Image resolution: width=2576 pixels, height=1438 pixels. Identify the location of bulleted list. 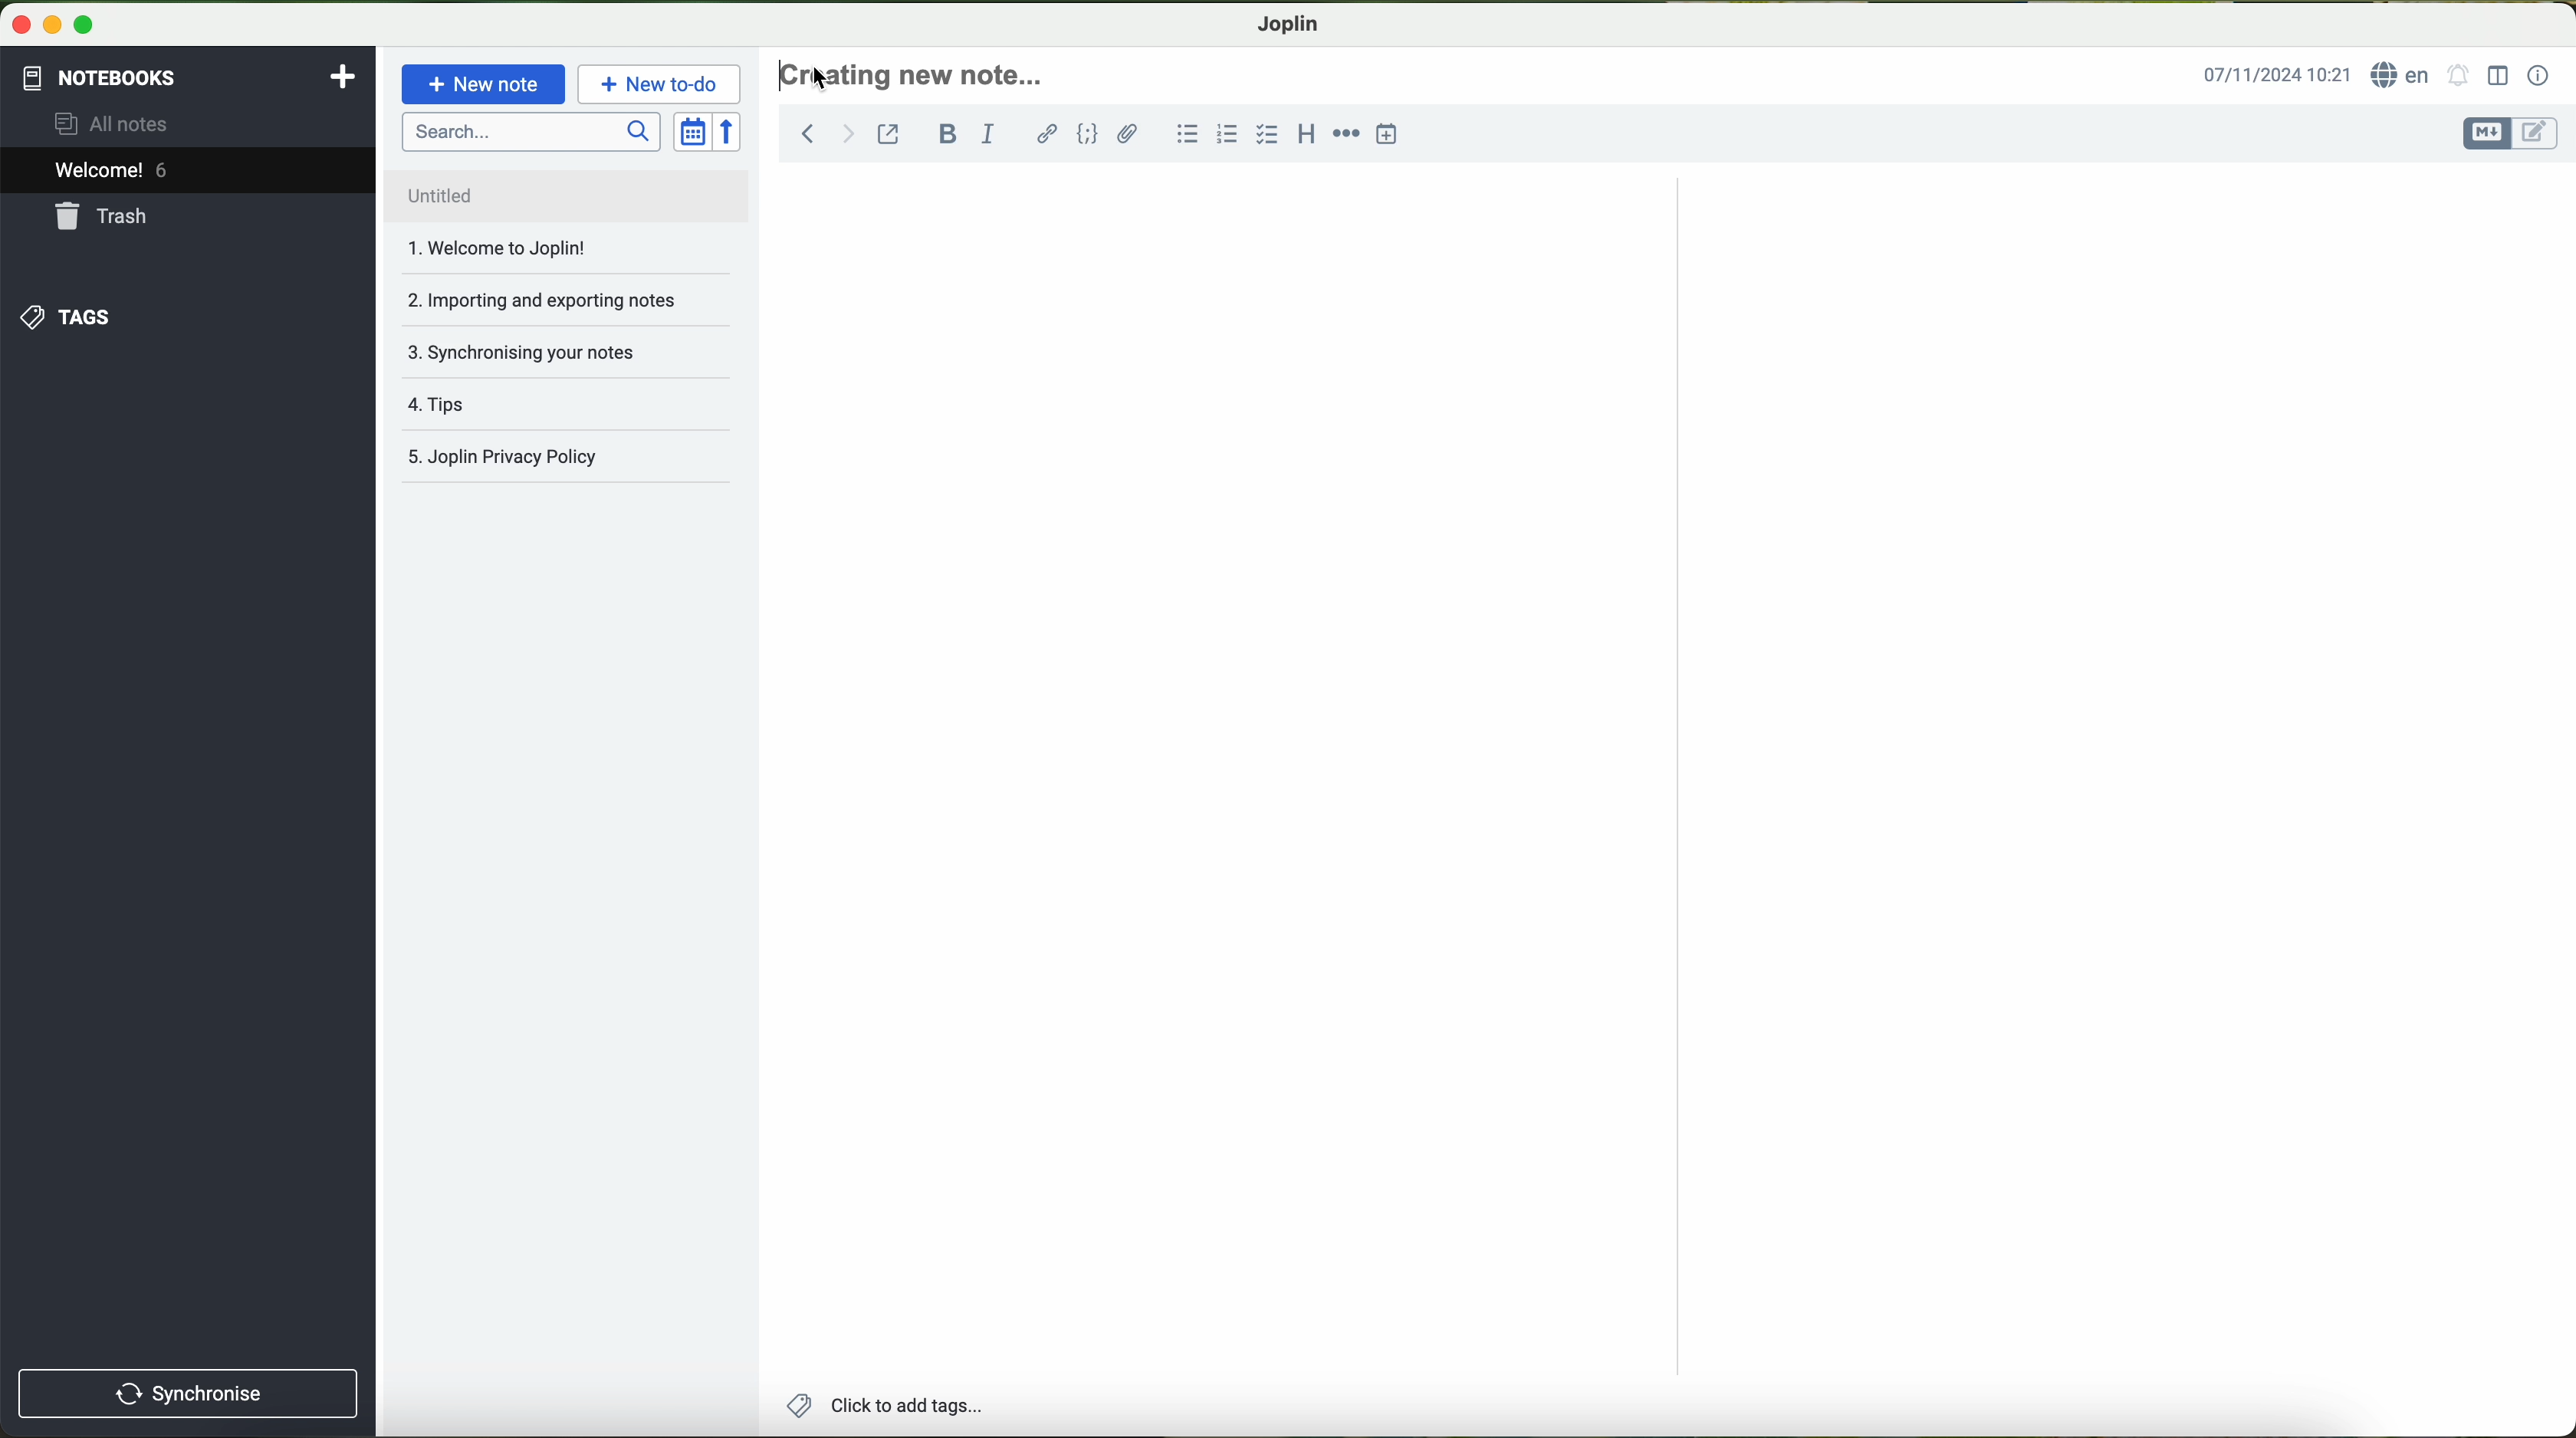
(1187, 133).